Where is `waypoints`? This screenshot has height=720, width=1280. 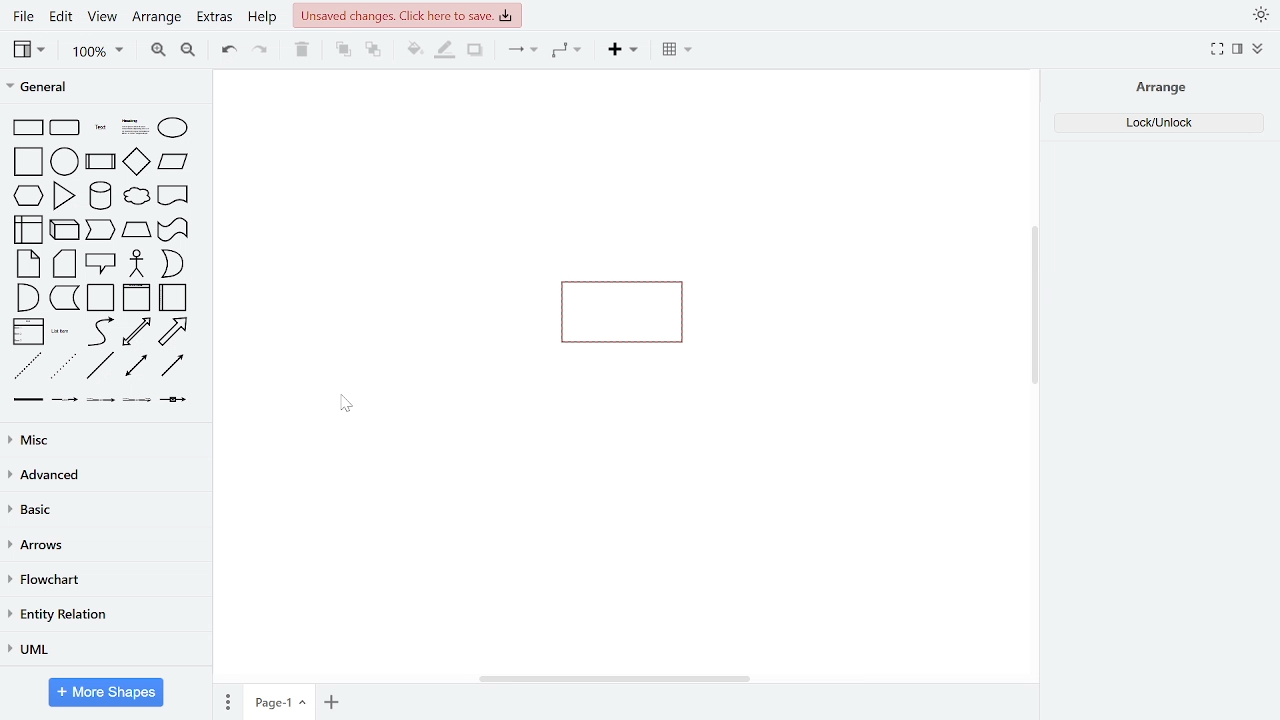
waypoints is located at coordinates (567, 51).